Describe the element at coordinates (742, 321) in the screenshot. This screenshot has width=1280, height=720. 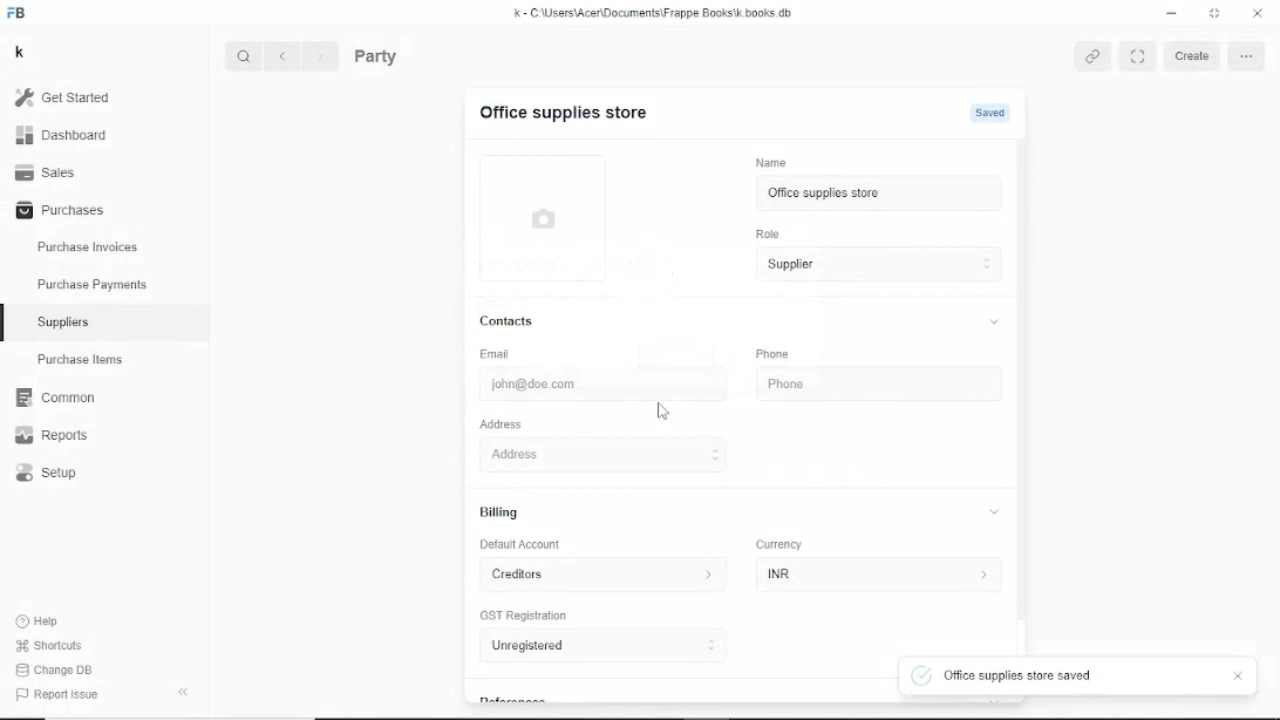
I see `Contacts` at that location.